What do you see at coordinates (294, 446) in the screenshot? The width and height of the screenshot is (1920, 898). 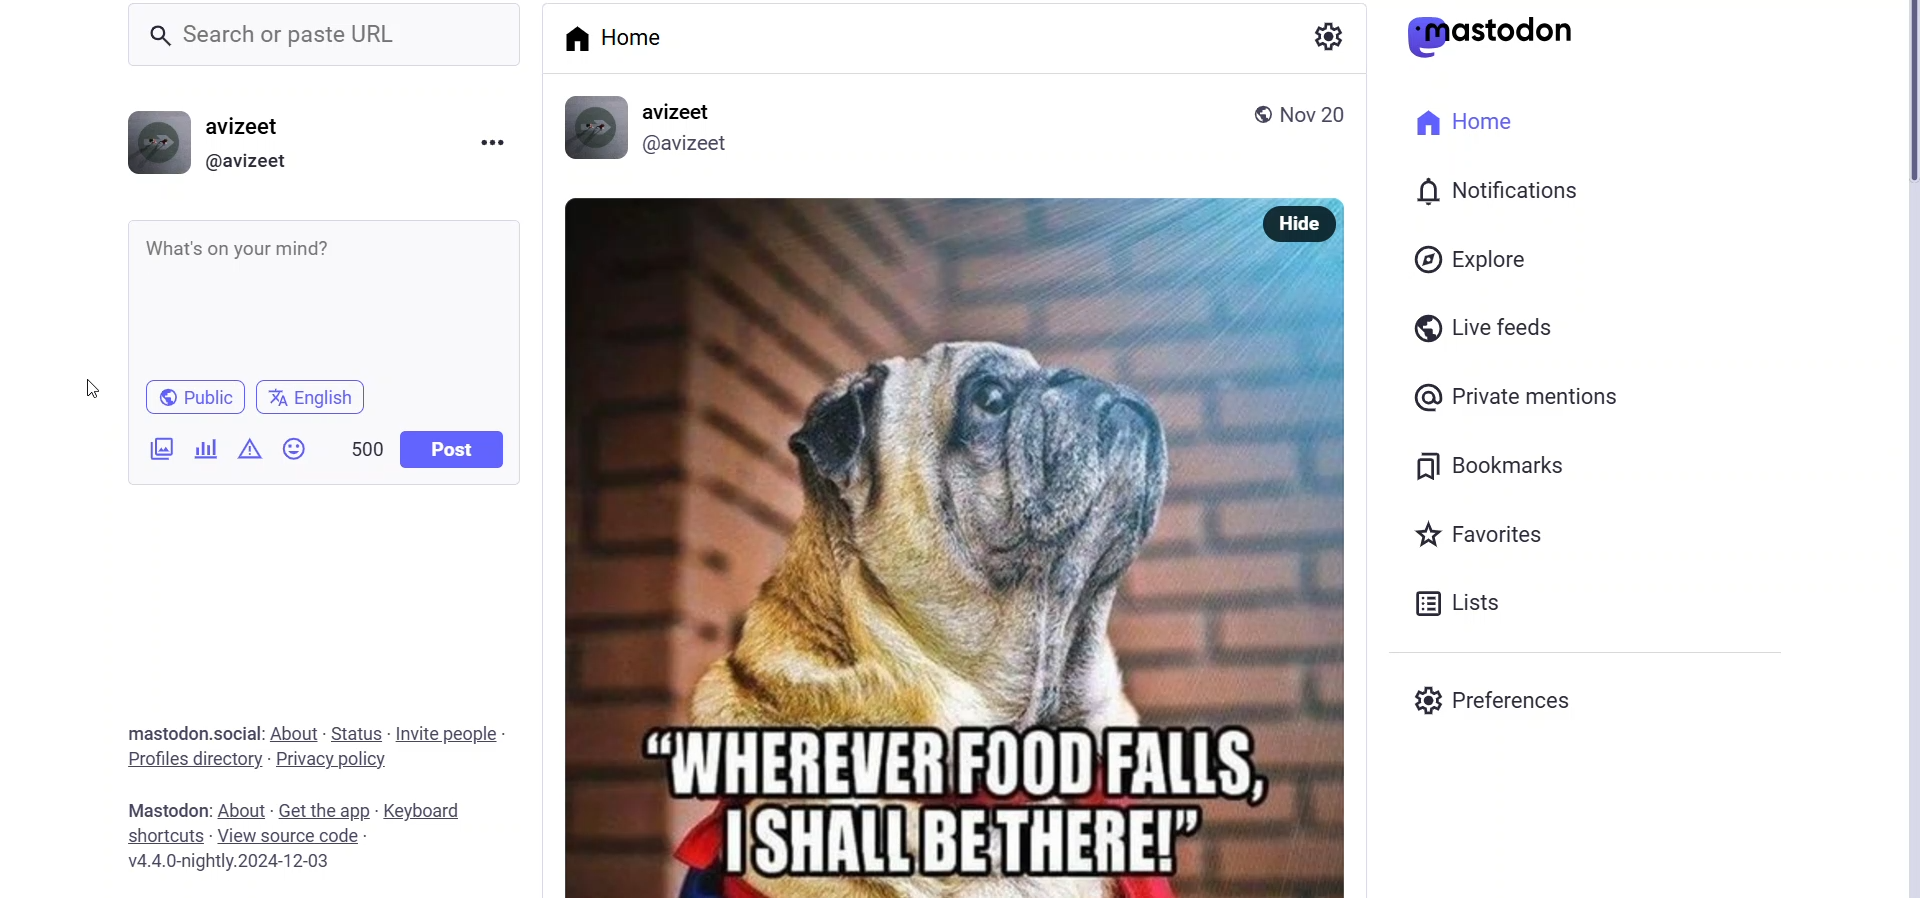 I see `emojis` at bounding box center [294, 446].